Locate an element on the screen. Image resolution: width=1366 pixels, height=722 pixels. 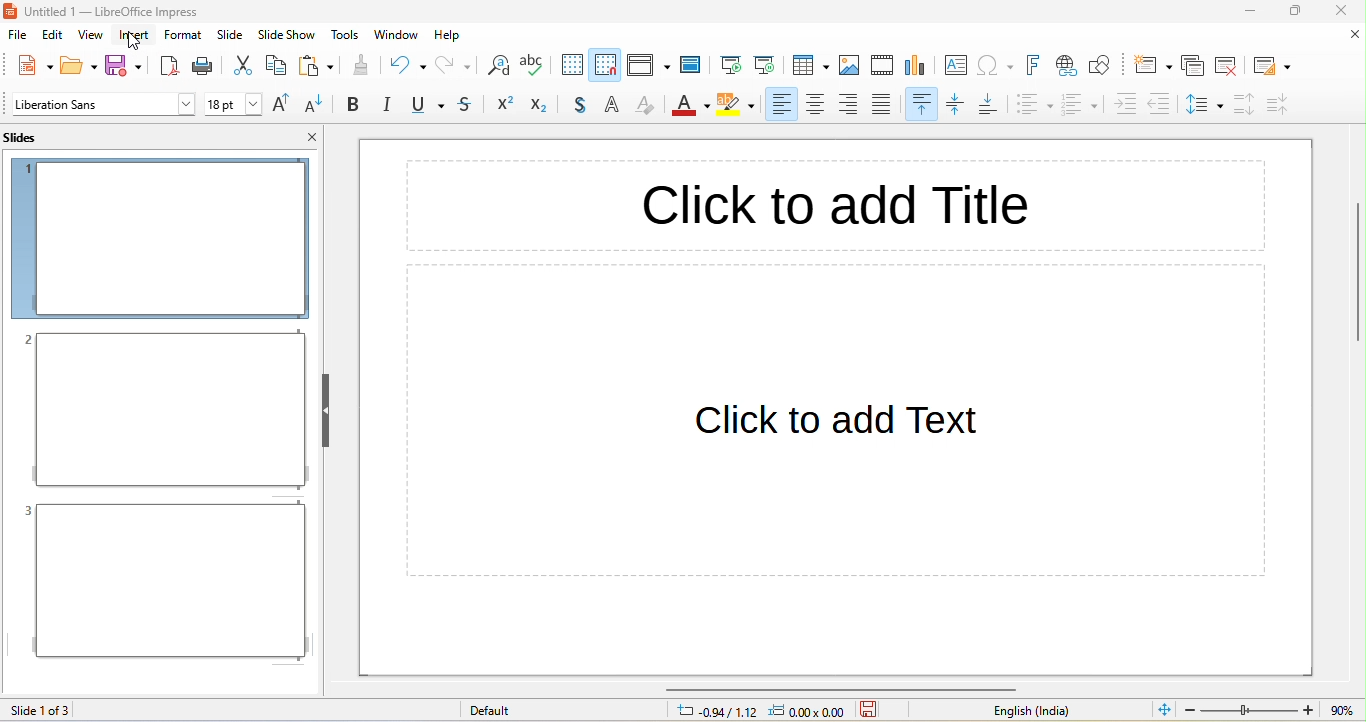
hide is located at coordinates (324, 410).